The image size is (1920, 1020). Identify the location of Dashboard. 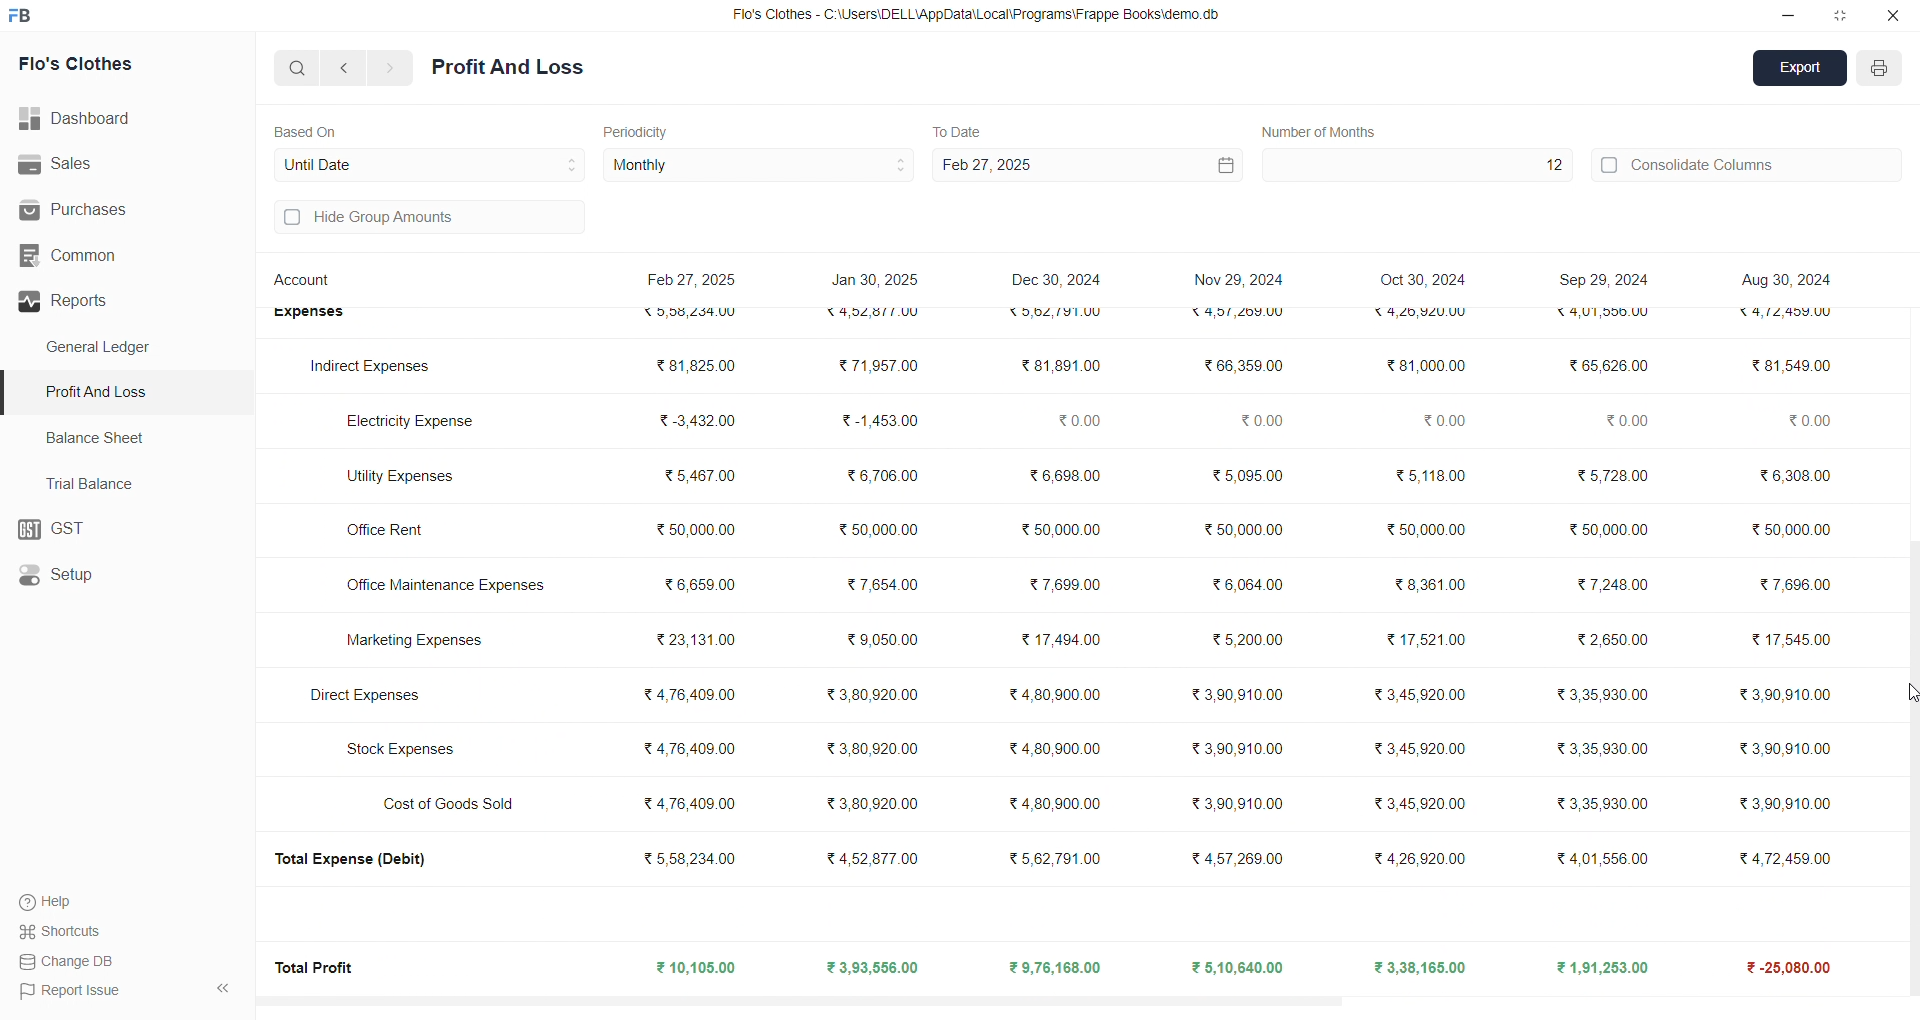
(85, 119).